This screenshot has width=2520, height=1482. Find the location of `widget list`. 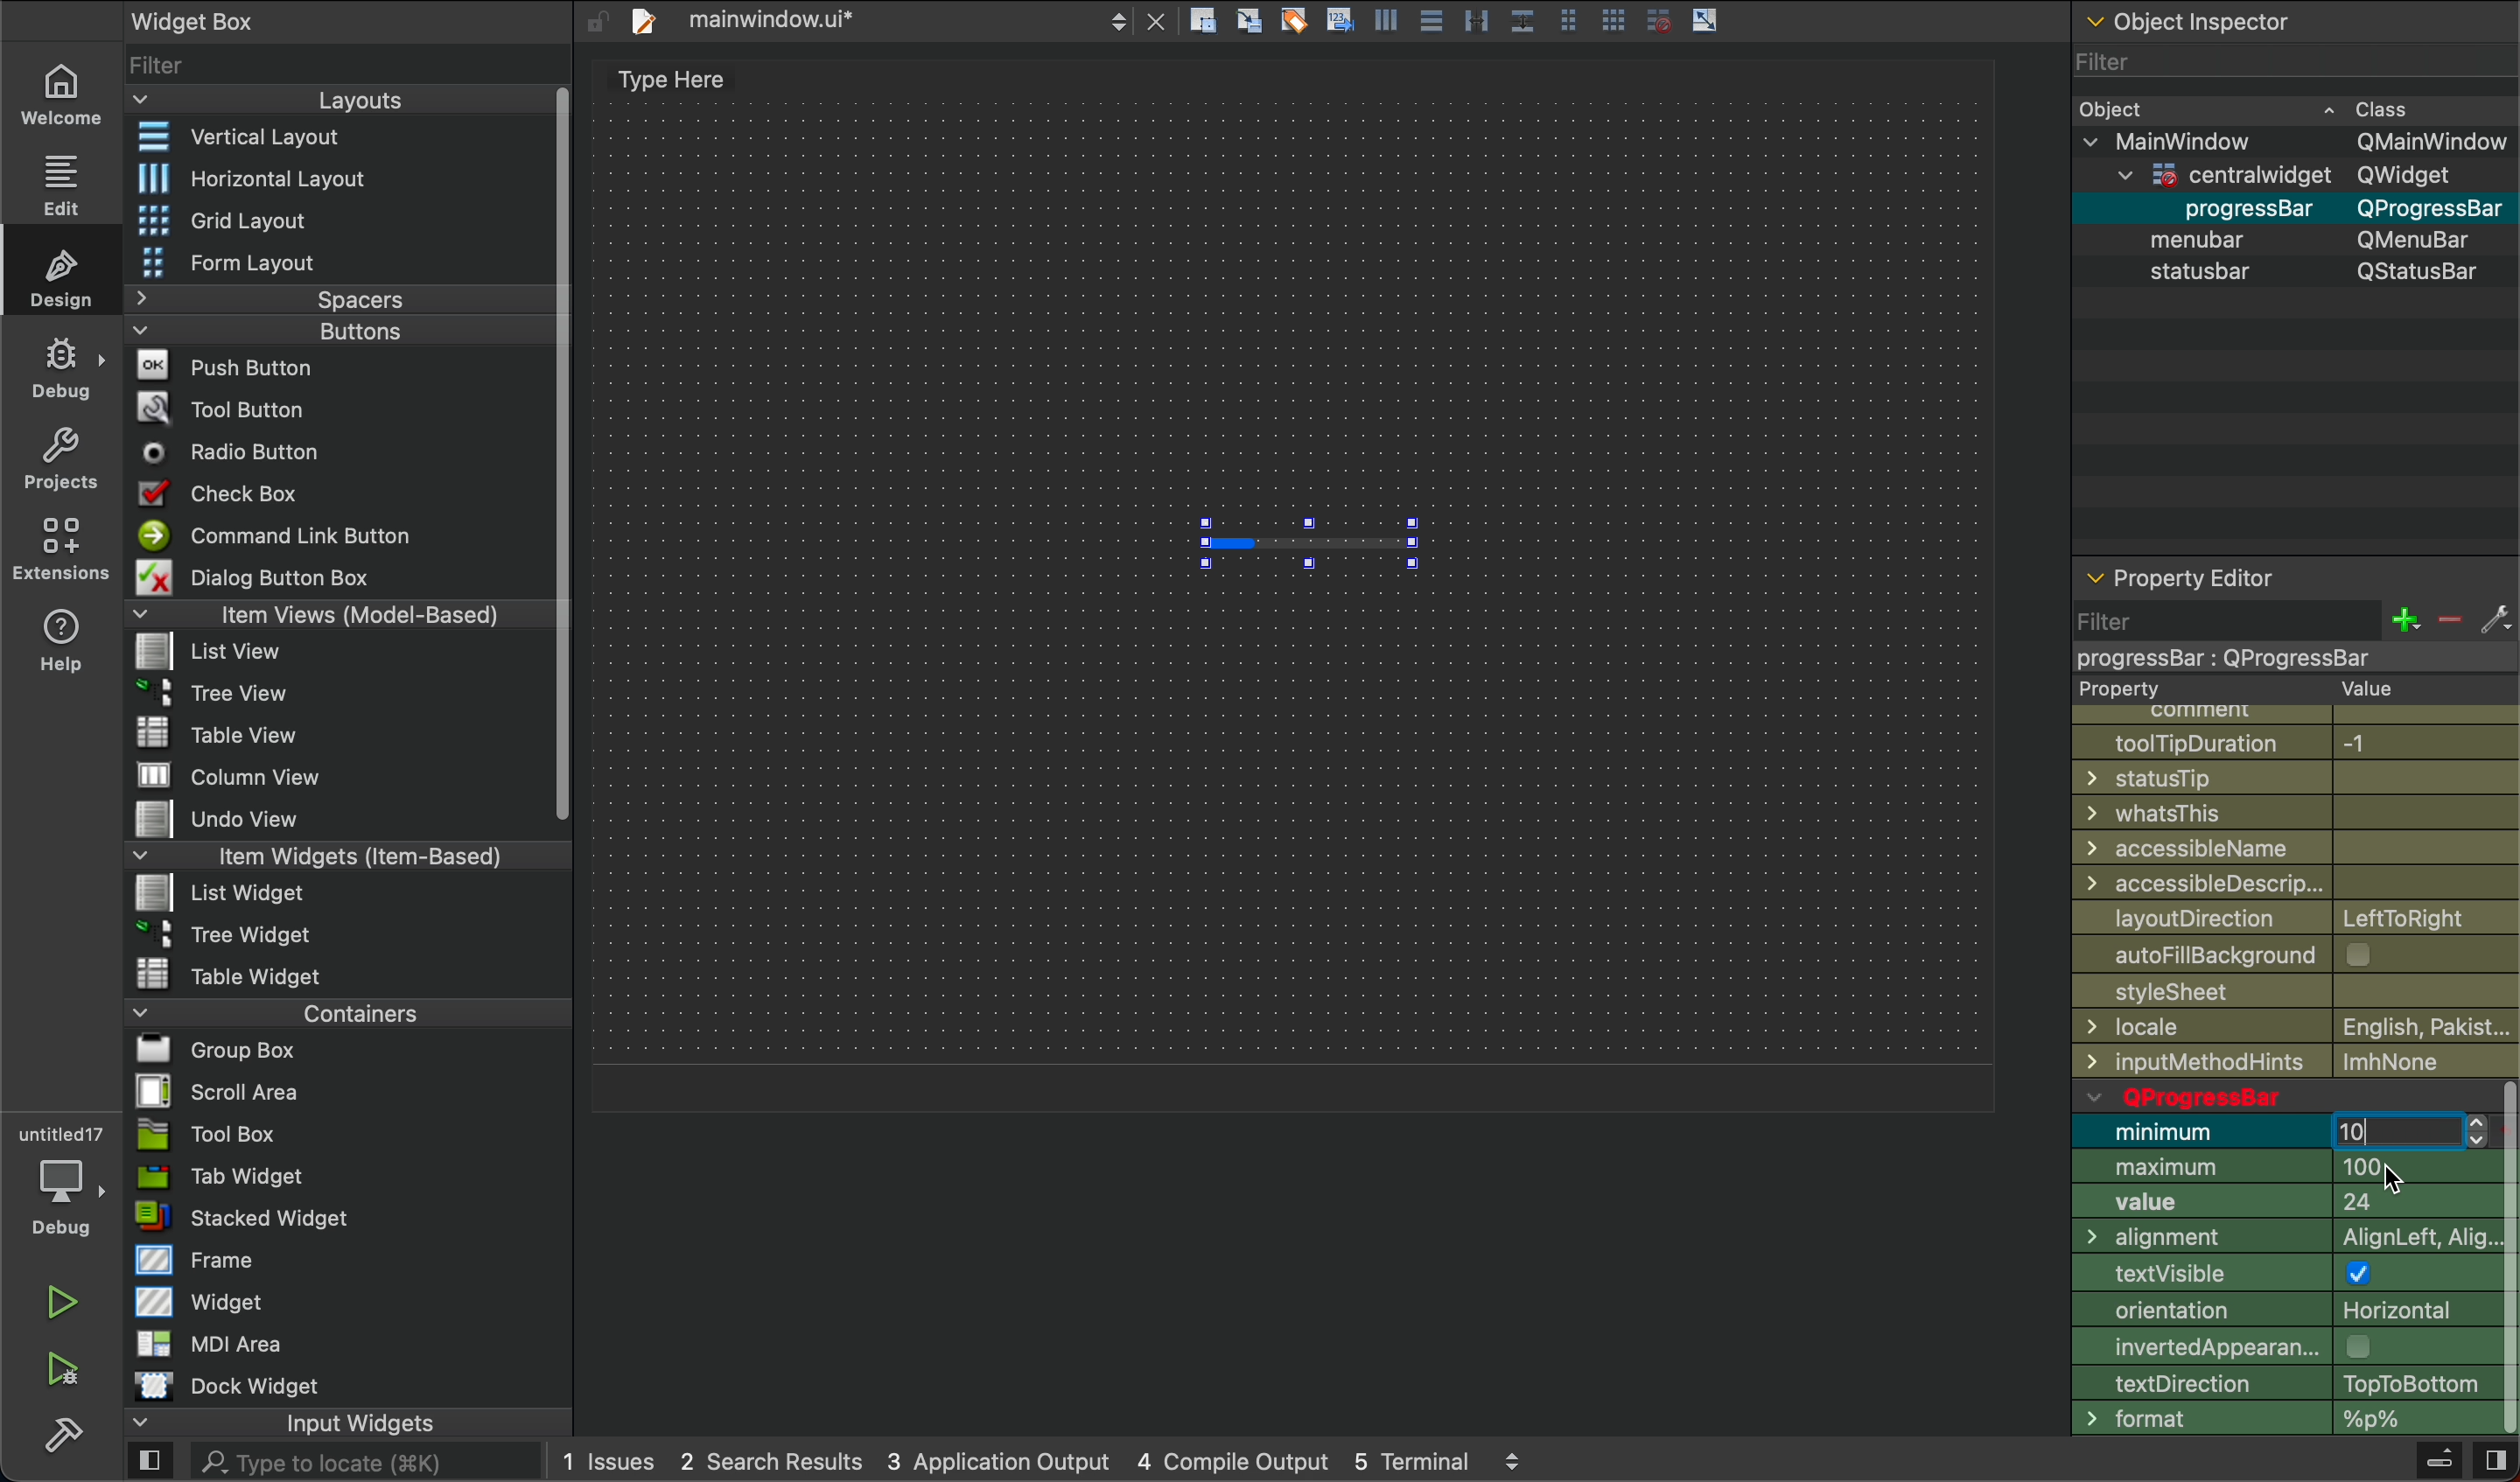

widget list is located at coordinates (336, 62).